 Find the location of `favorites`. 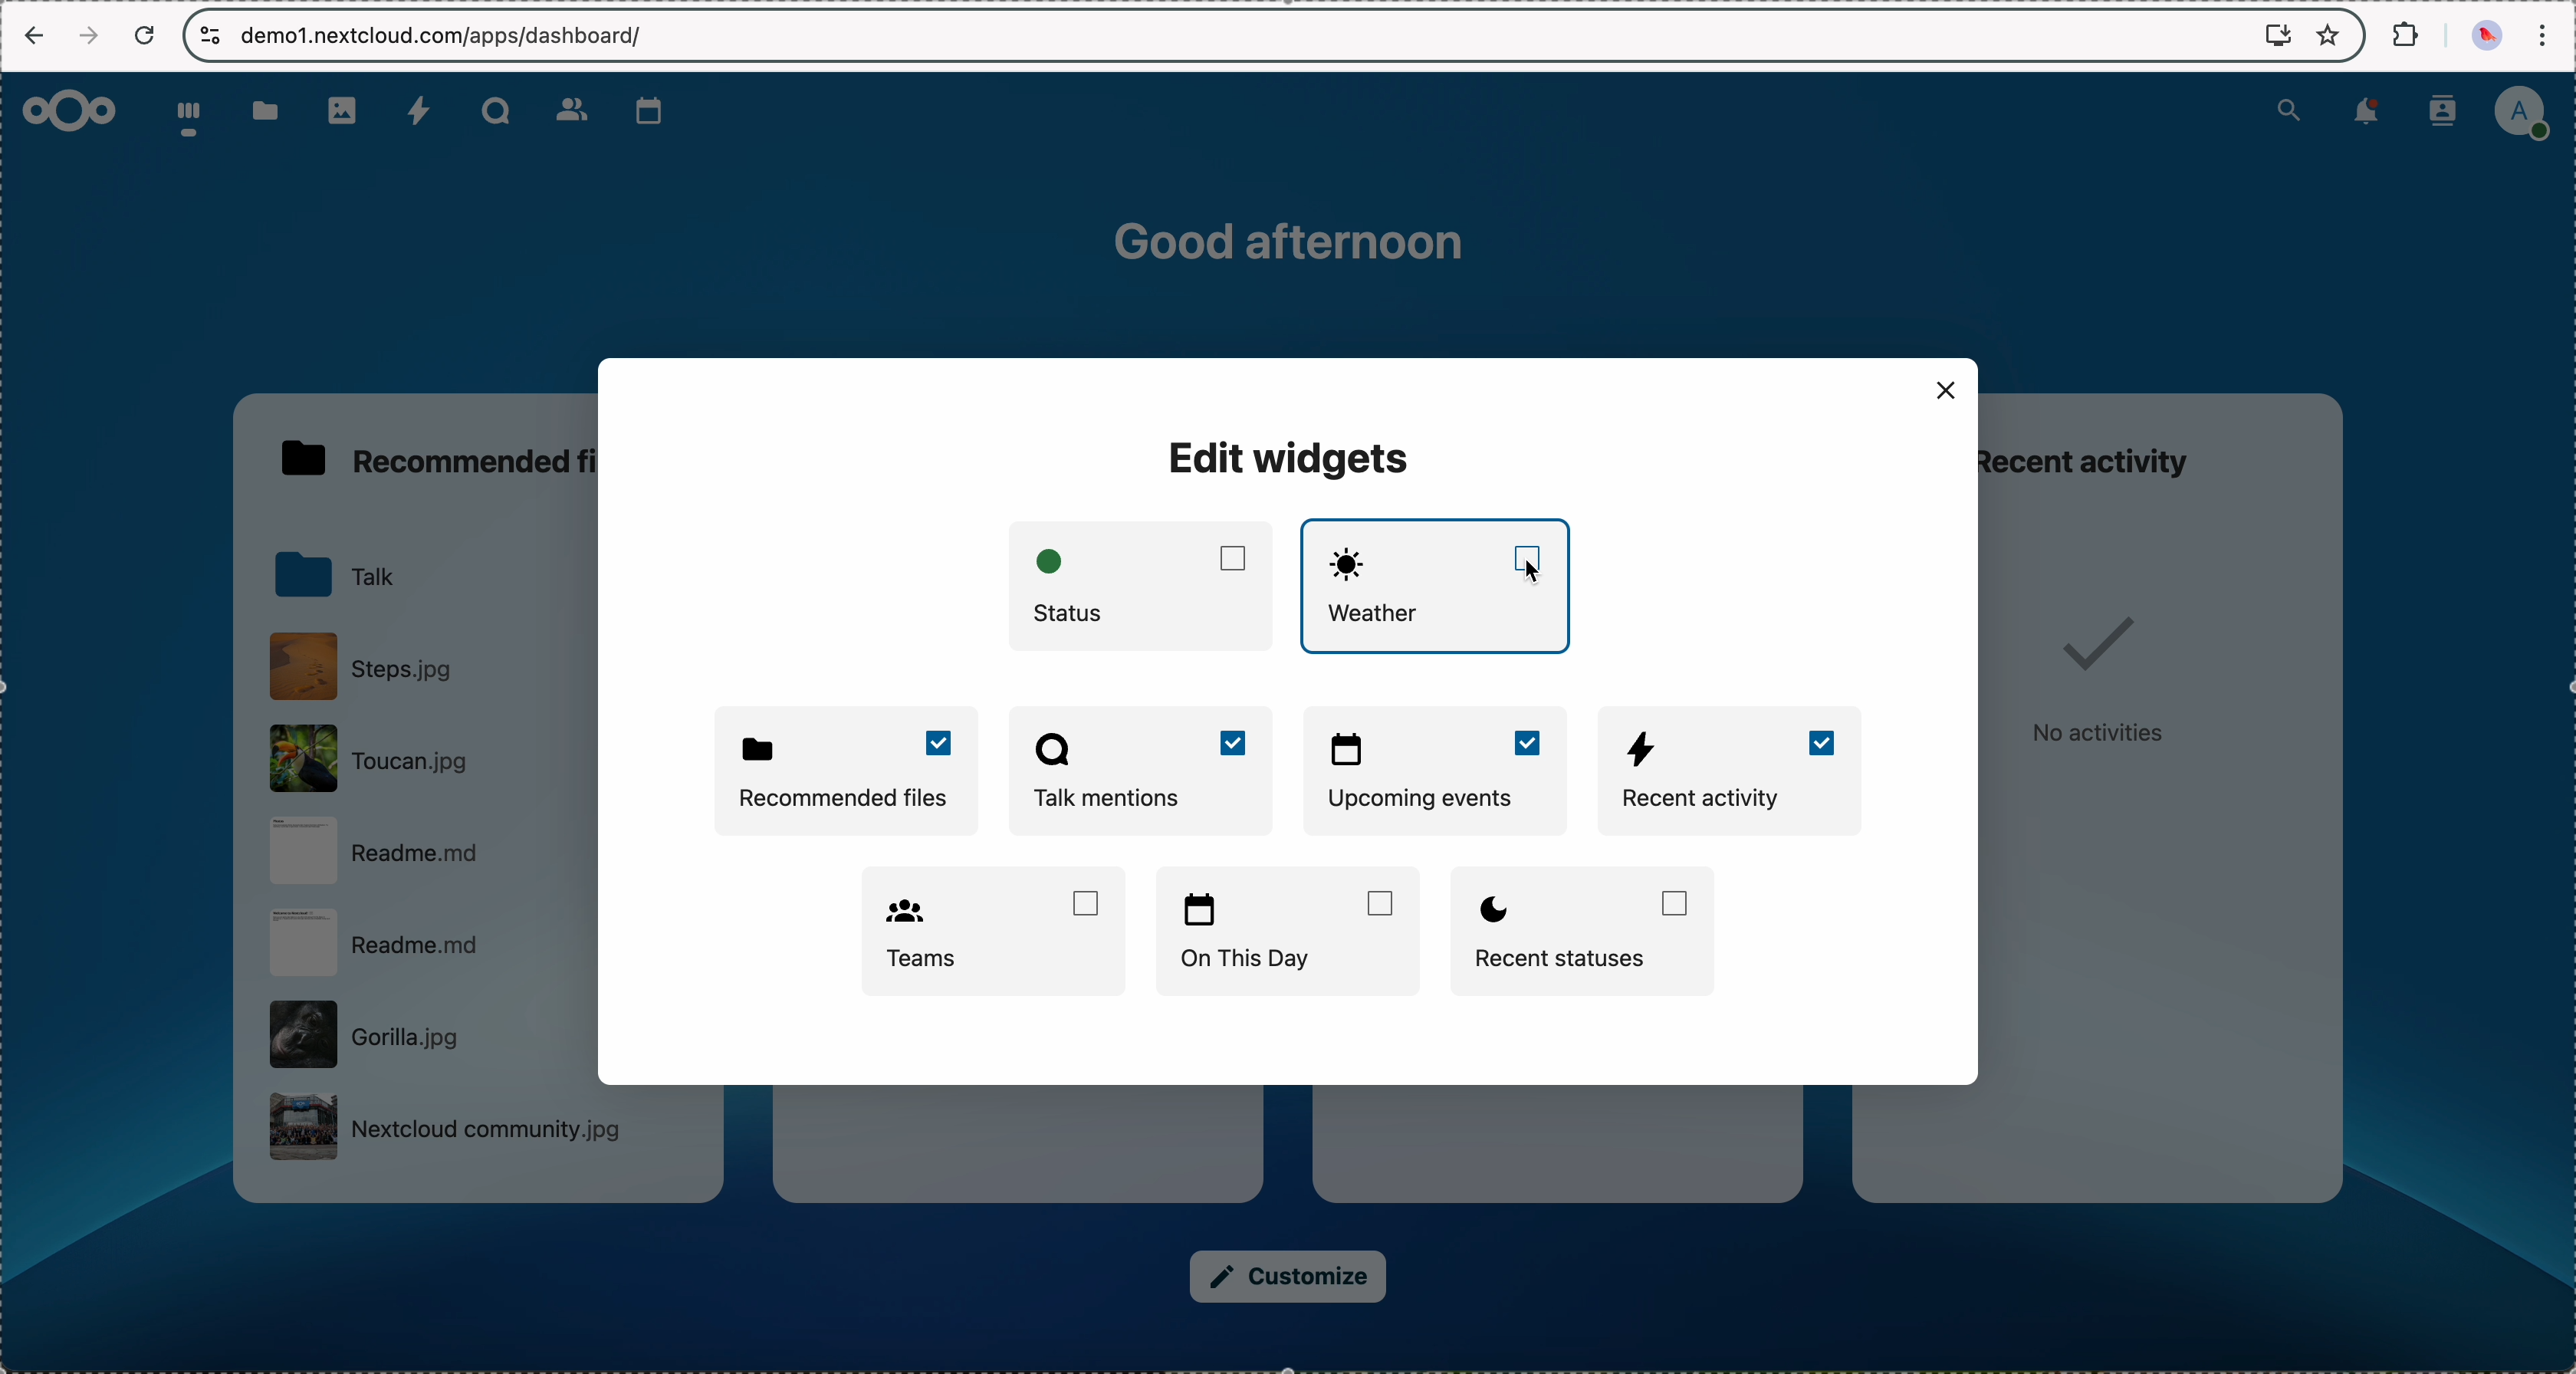

favorites is located at coordinates (2333, 37).